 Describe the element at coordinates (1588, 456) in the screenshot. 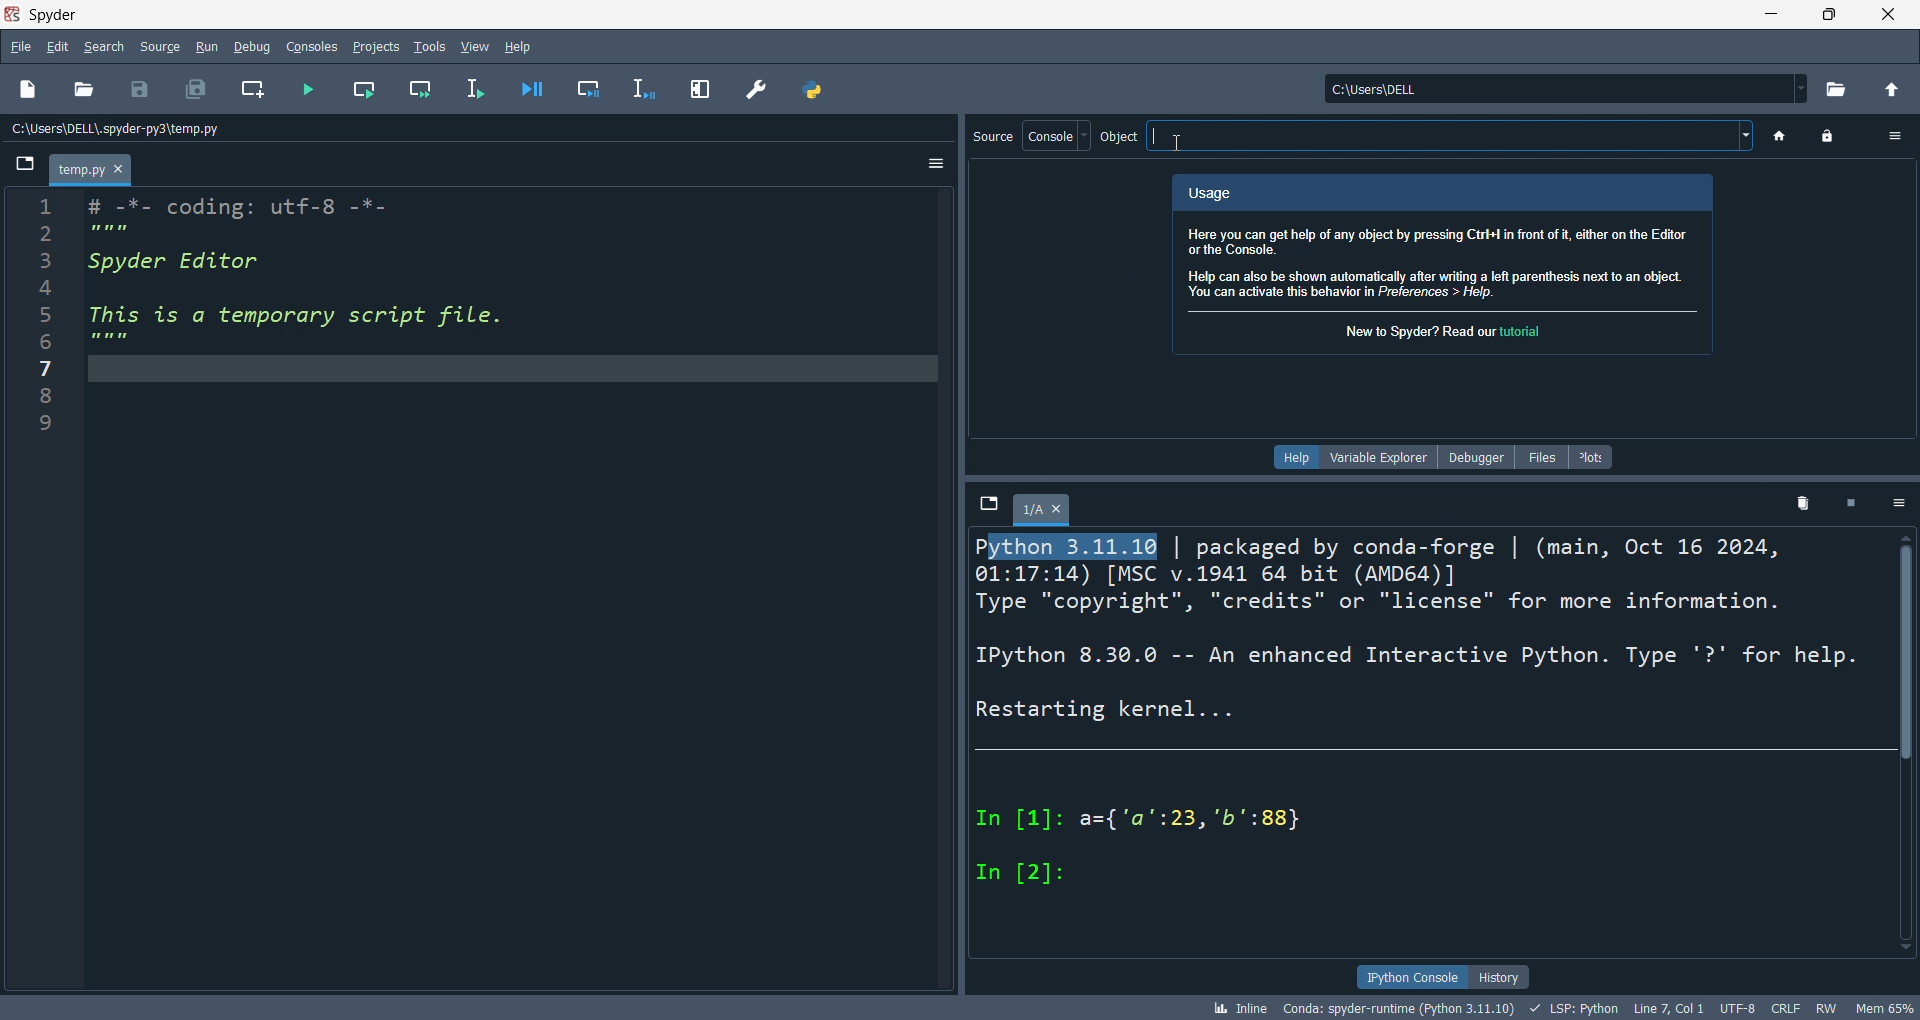

I see `plots` at that location.